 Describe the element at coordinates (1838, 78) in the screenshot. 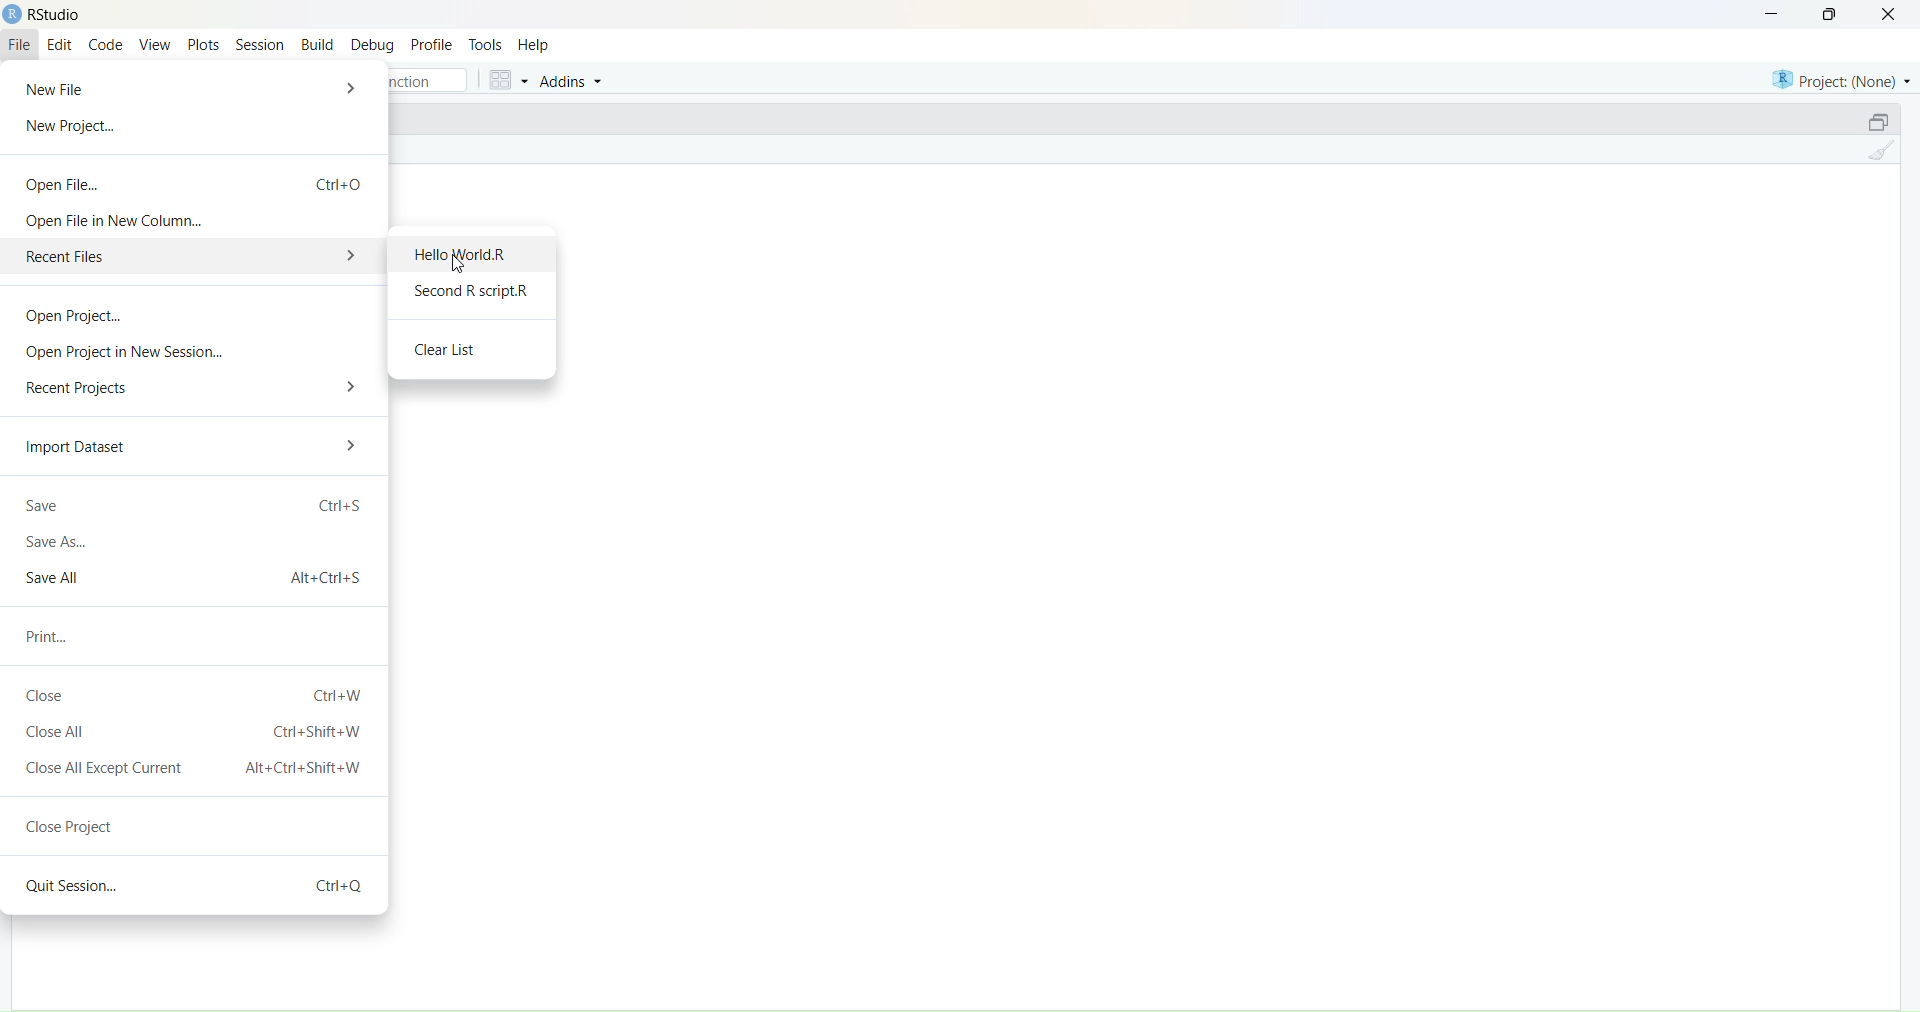

I see `Project (None)` at that location.